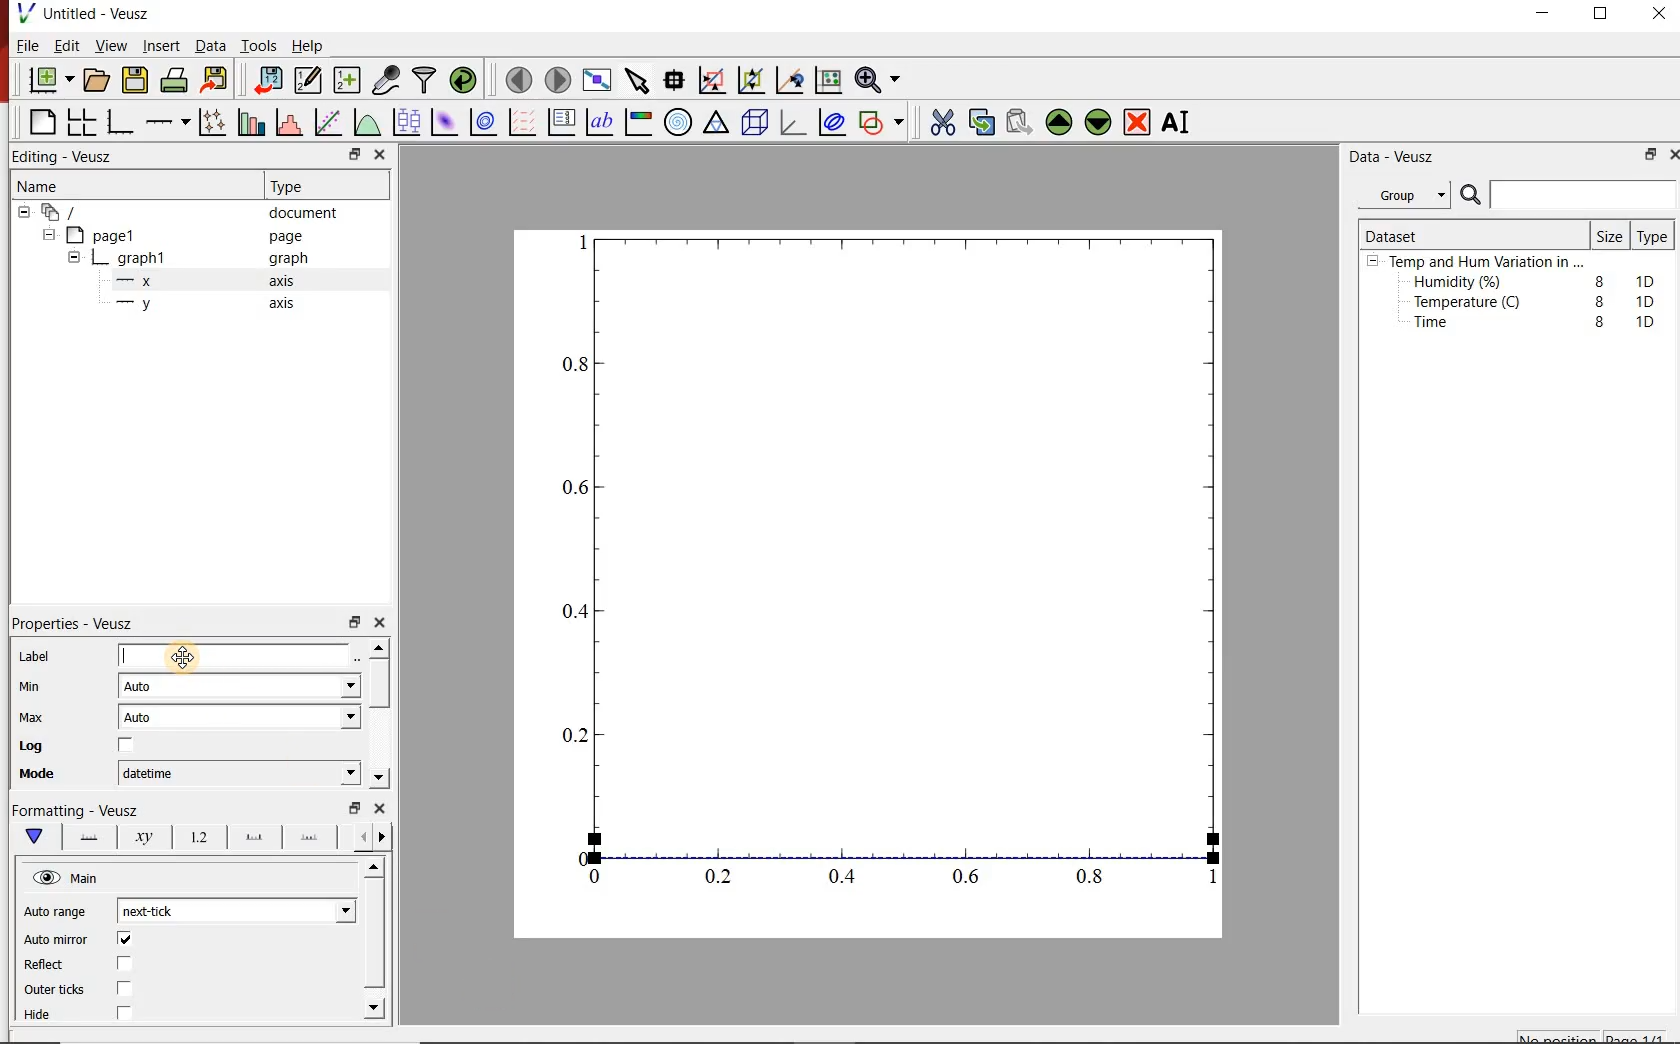 This screenshot has height=1044, width=1680. Describe the element at coordinates (1471, 304) in the screenshot. I see `Temperature (C)` at that location.